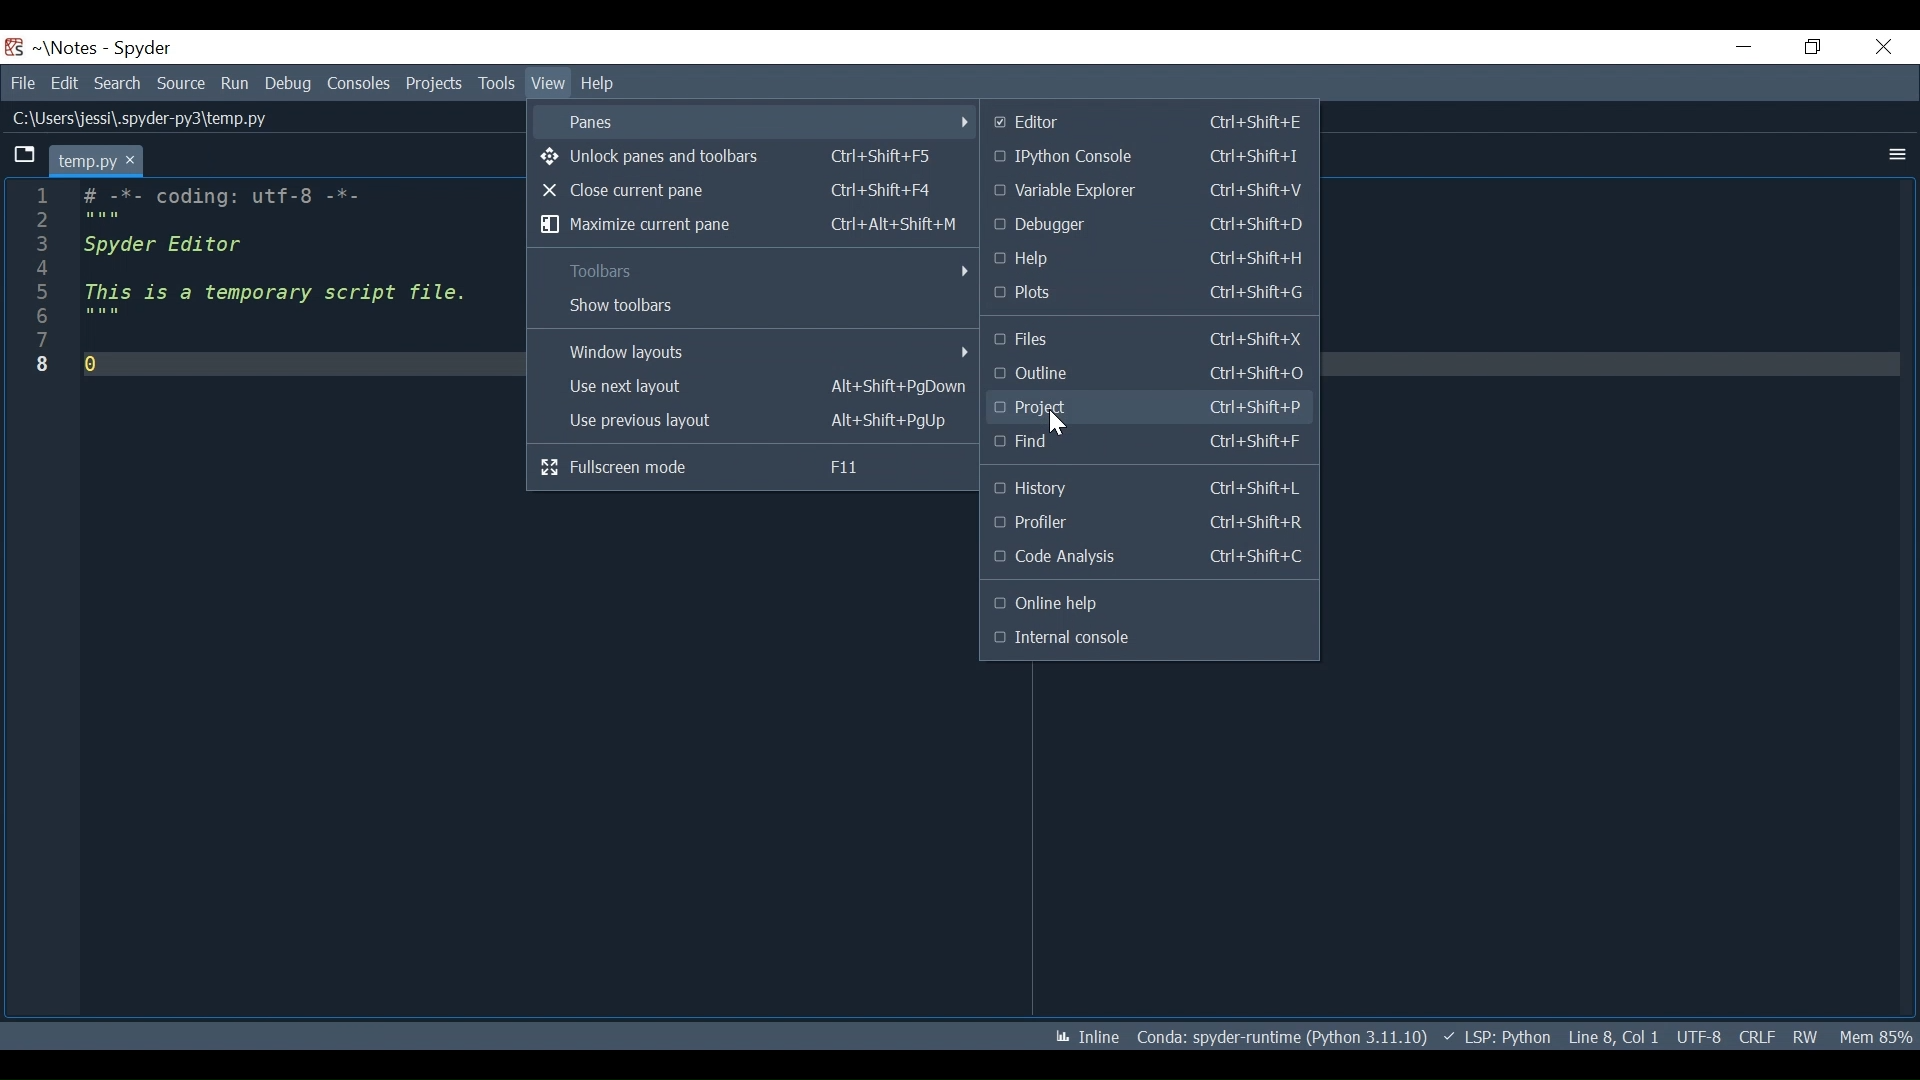 Image resolution: width=1920 pixels, height=1080 pixels. I want to click on Unlock panes and toolbars, so click(749, 156).